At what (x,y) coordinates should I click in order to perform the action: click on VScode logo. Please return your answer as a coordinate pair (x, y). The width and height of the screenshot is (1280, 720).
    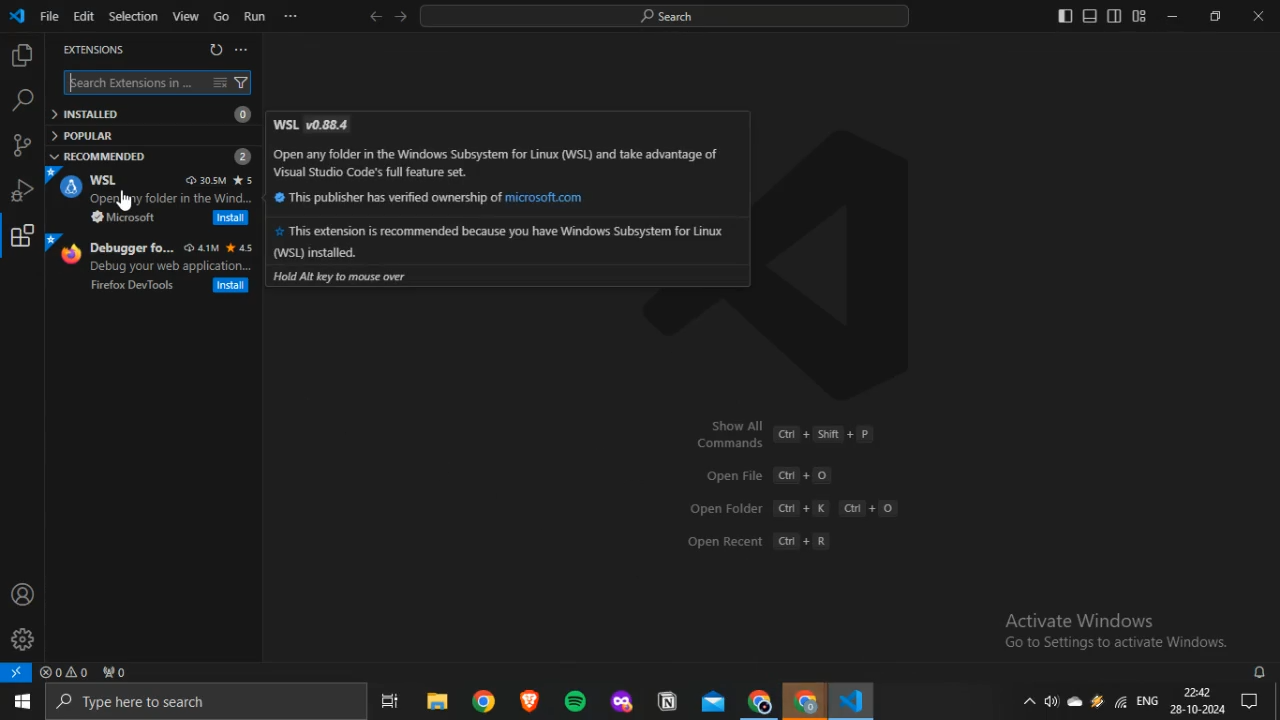
    Looking at the image, I should click on (843, 263).